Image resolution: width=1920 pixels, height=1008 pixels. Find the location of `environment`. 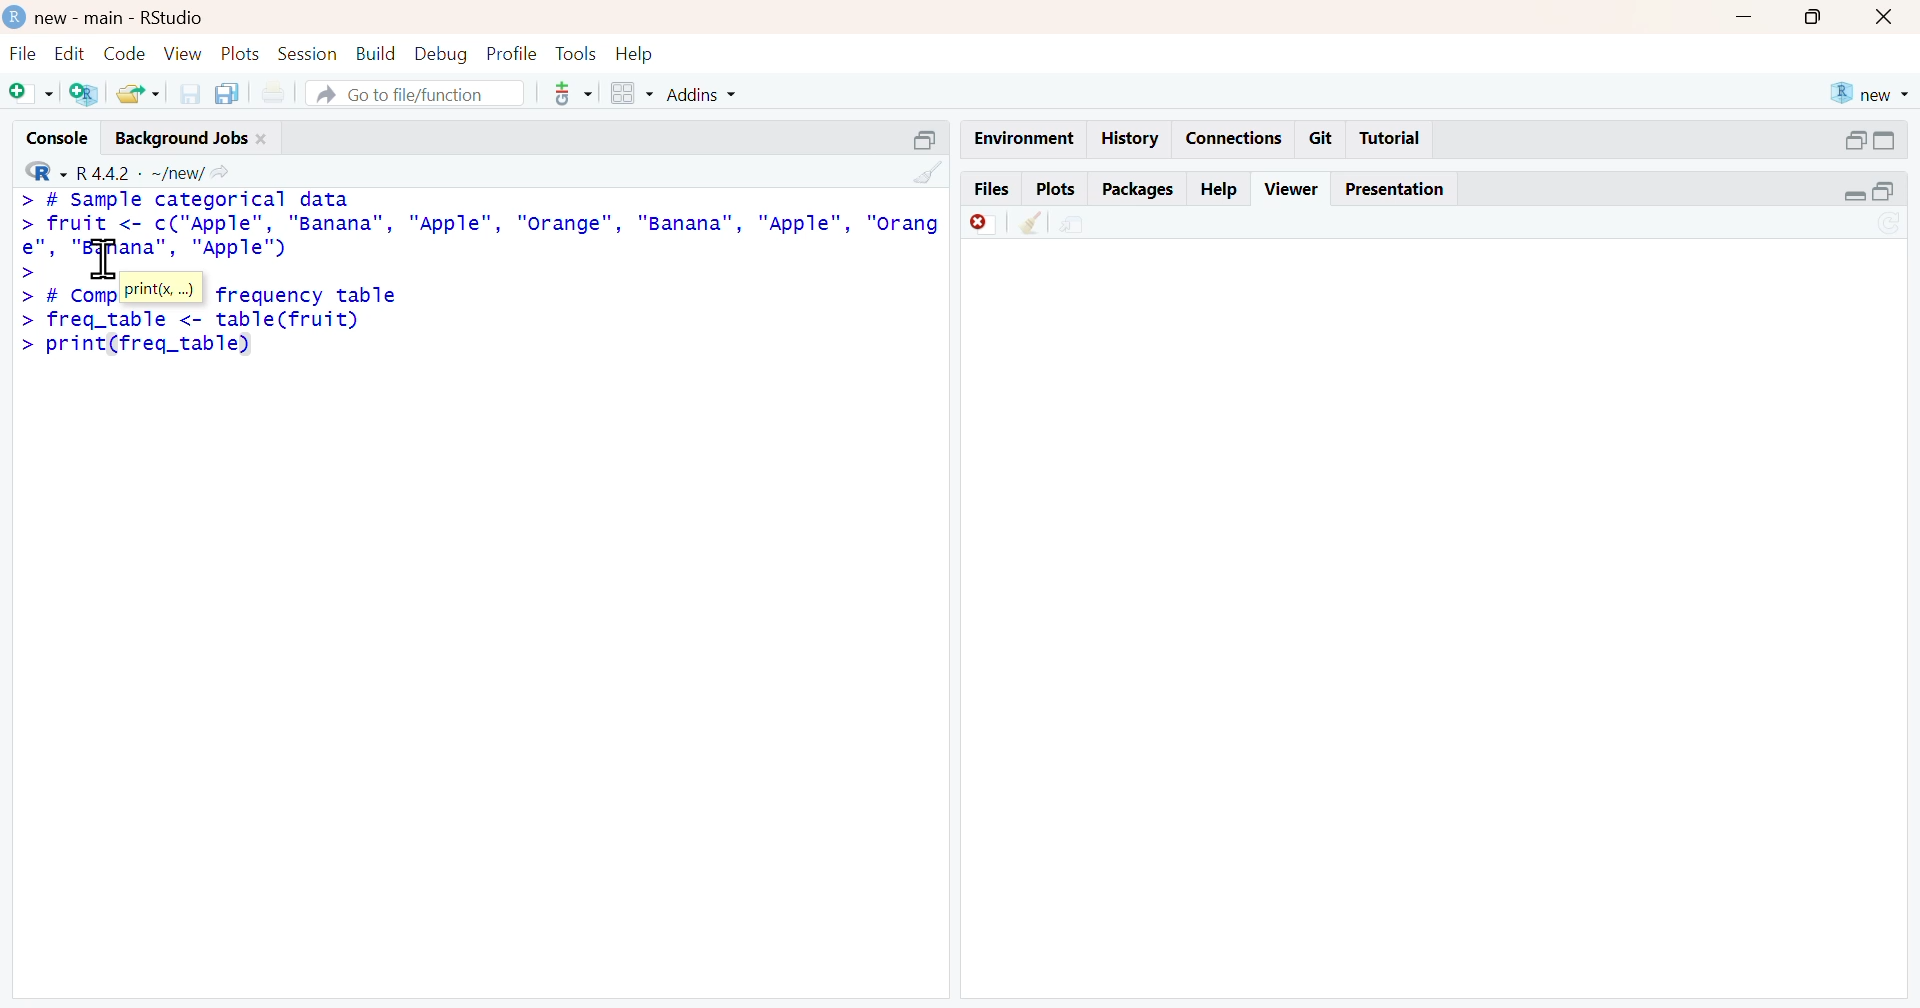

environment is located at coordinates (1027, 135).